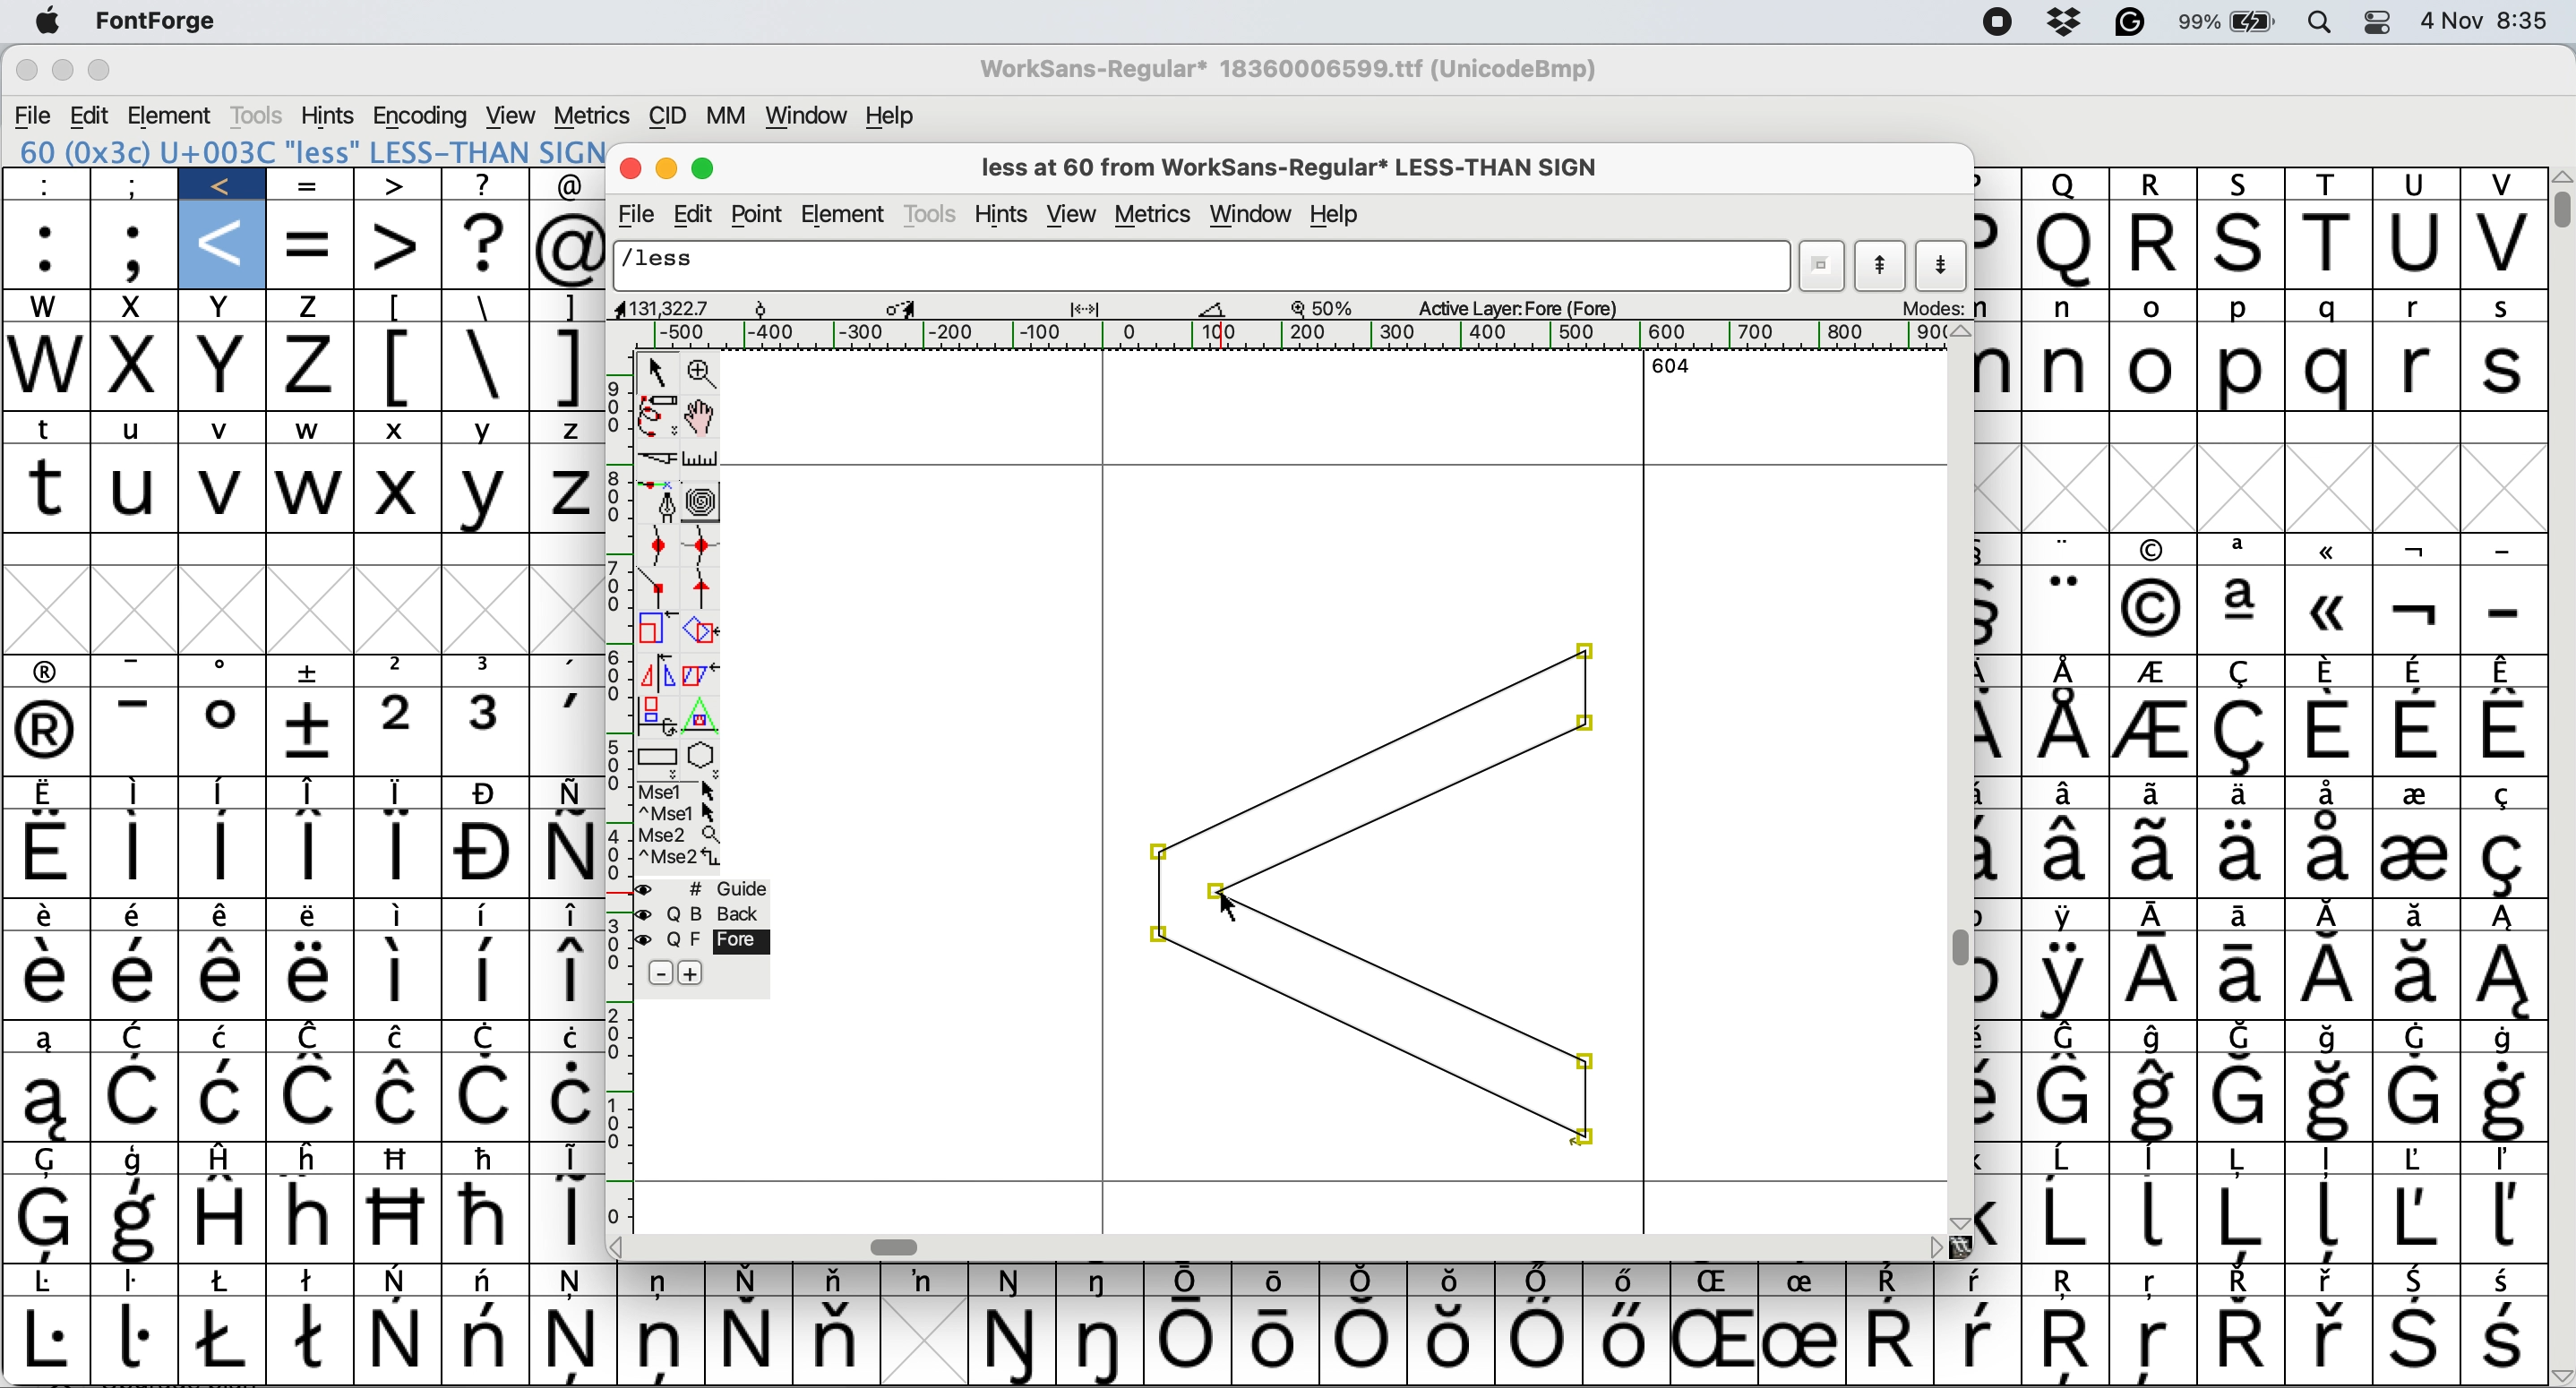 The width and height of the screenshot is (2576, 1388). I want to click on Symbol, so click(2248, 979).